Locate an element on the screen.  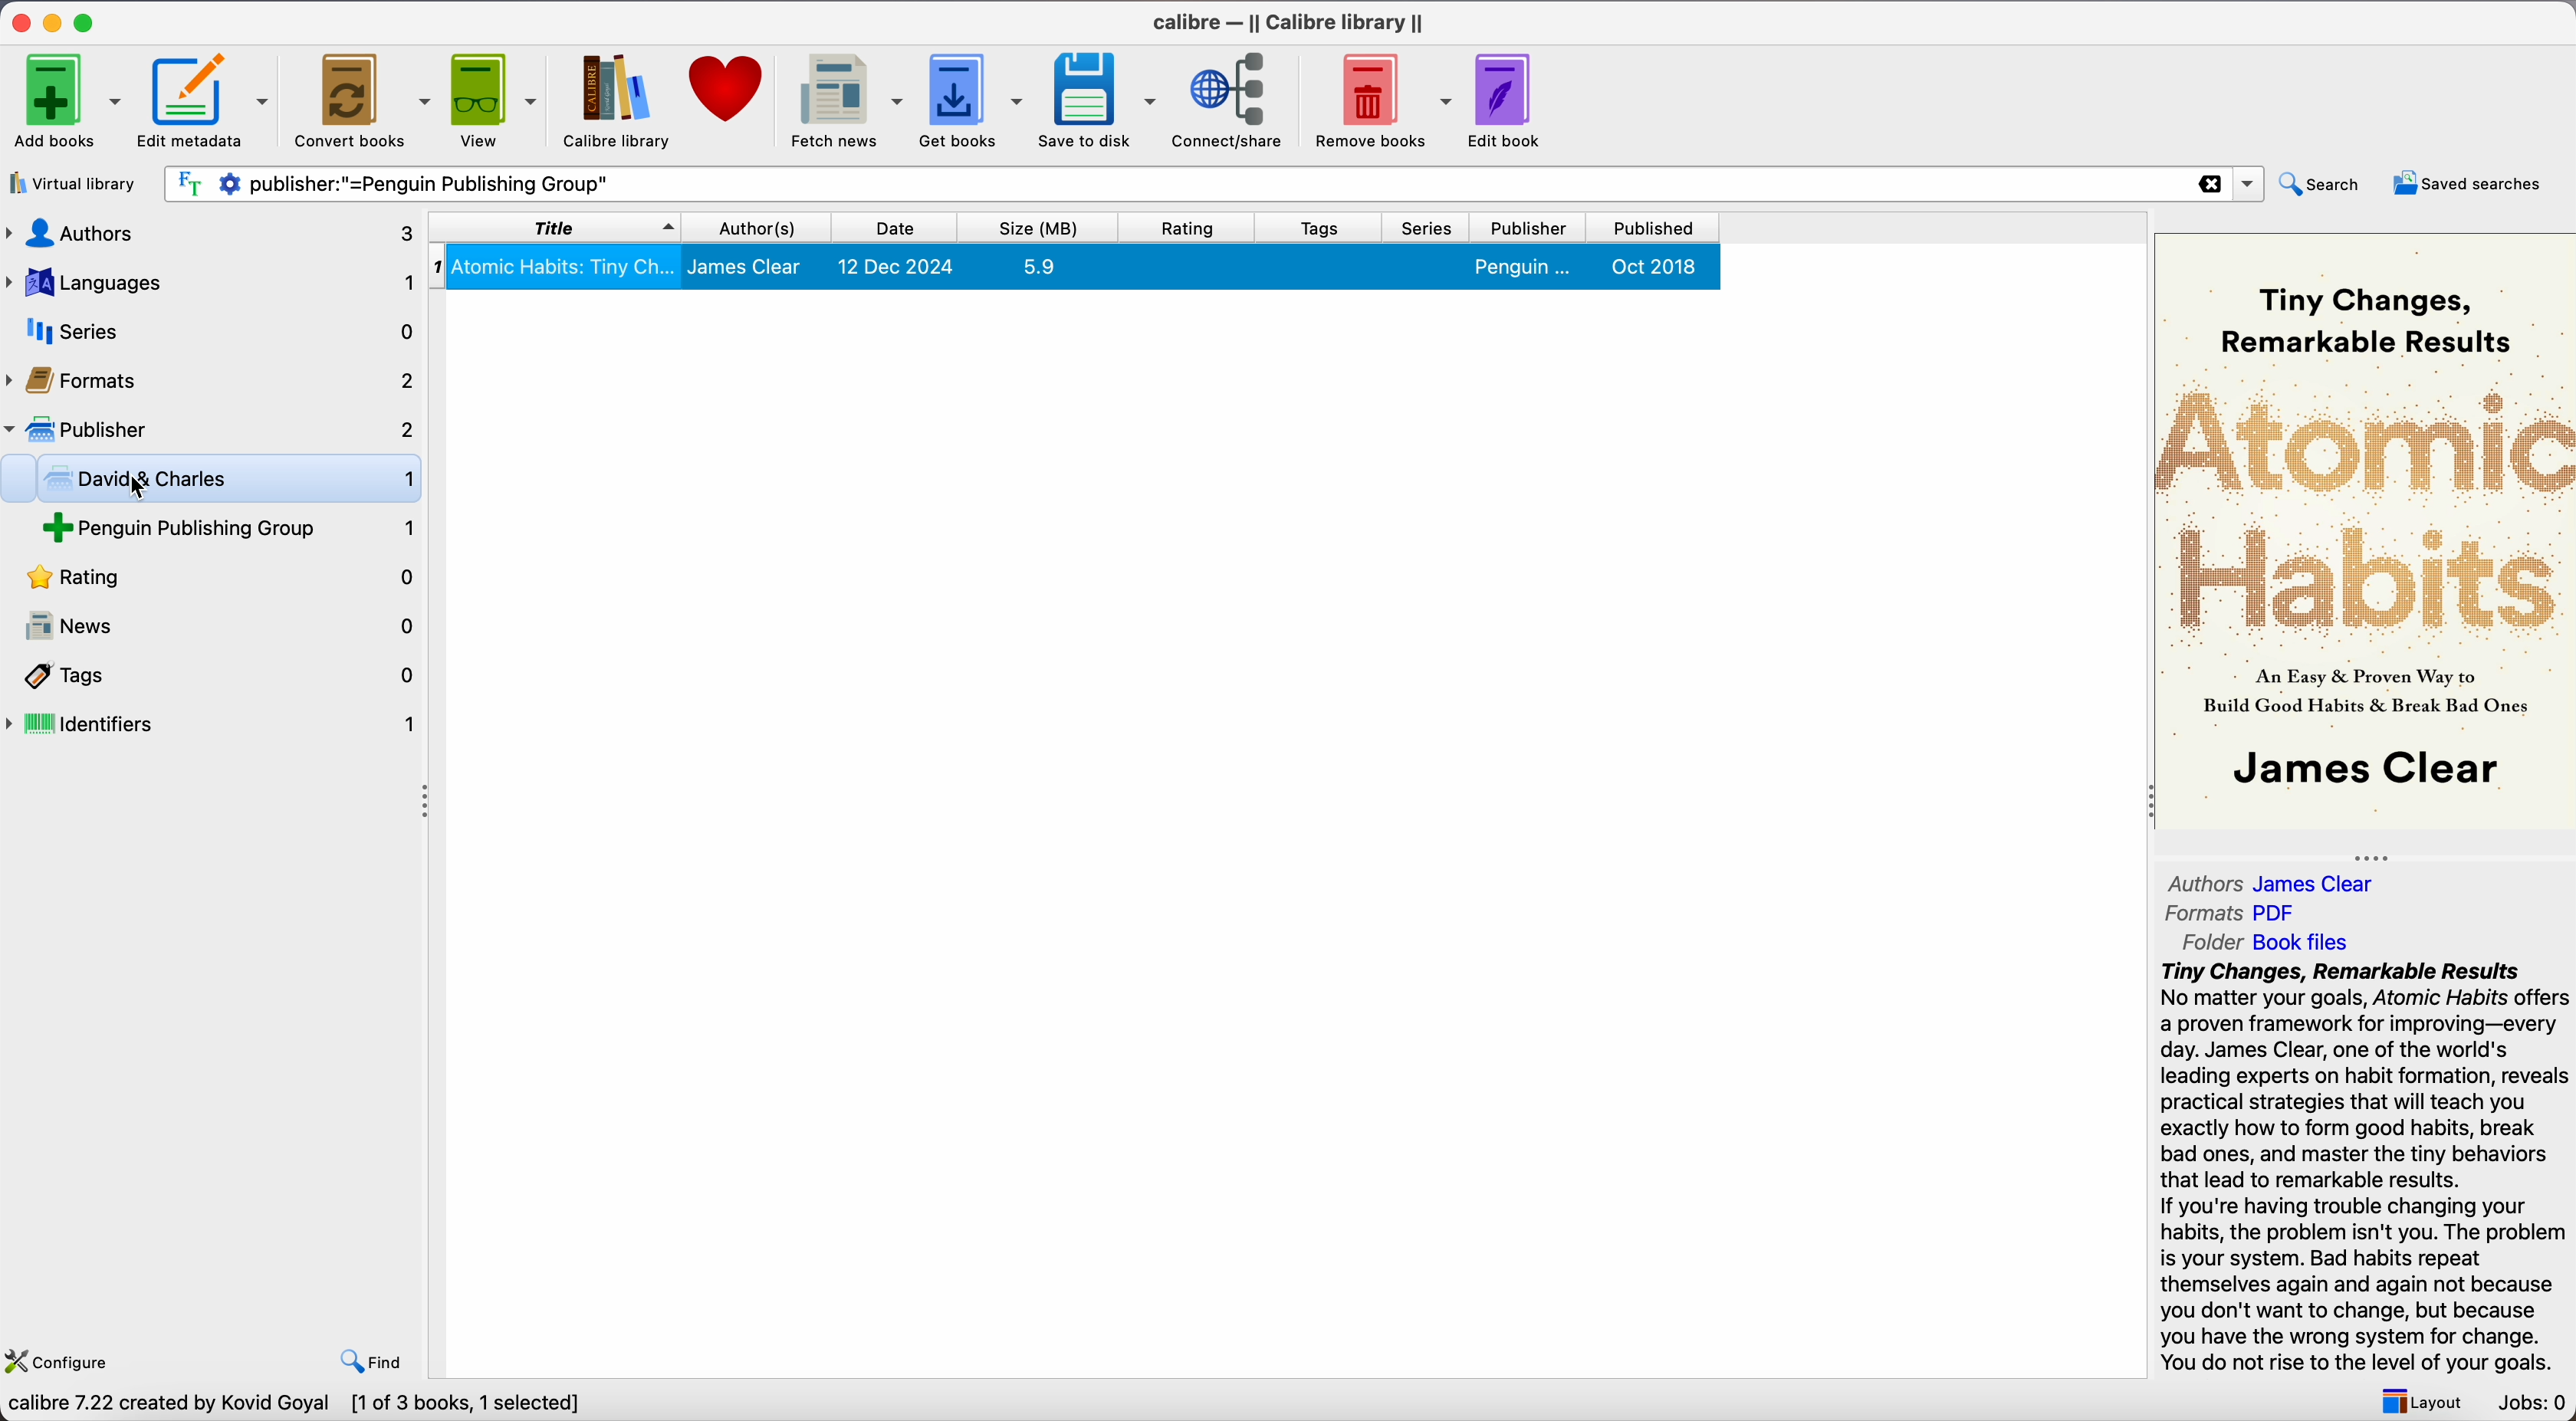
date is located at coordinates (905, 227).